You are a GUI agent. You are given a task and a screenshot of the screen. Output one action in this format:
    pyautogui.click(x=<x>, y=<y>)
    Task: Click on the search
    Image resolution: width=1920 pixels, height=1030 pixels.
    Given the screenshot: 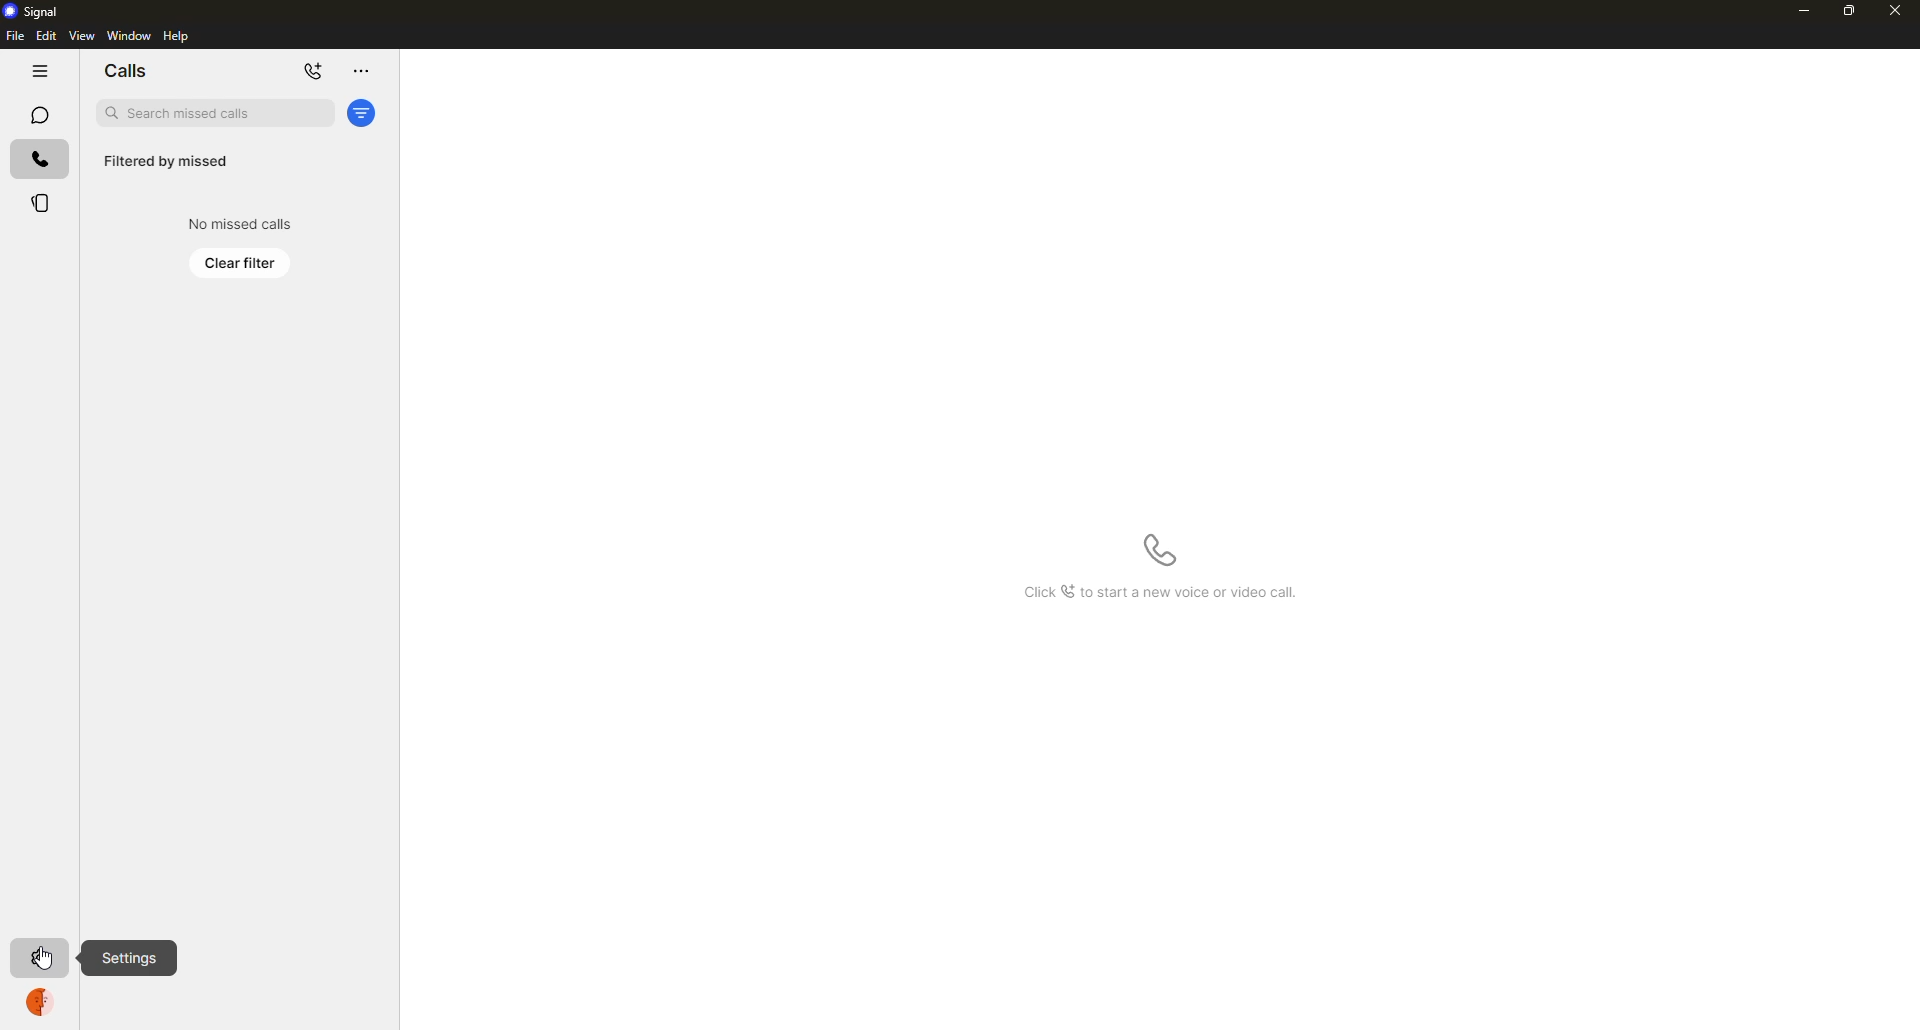 What is the action you would take?
    pyautogui.click(x=214, y=112)
    